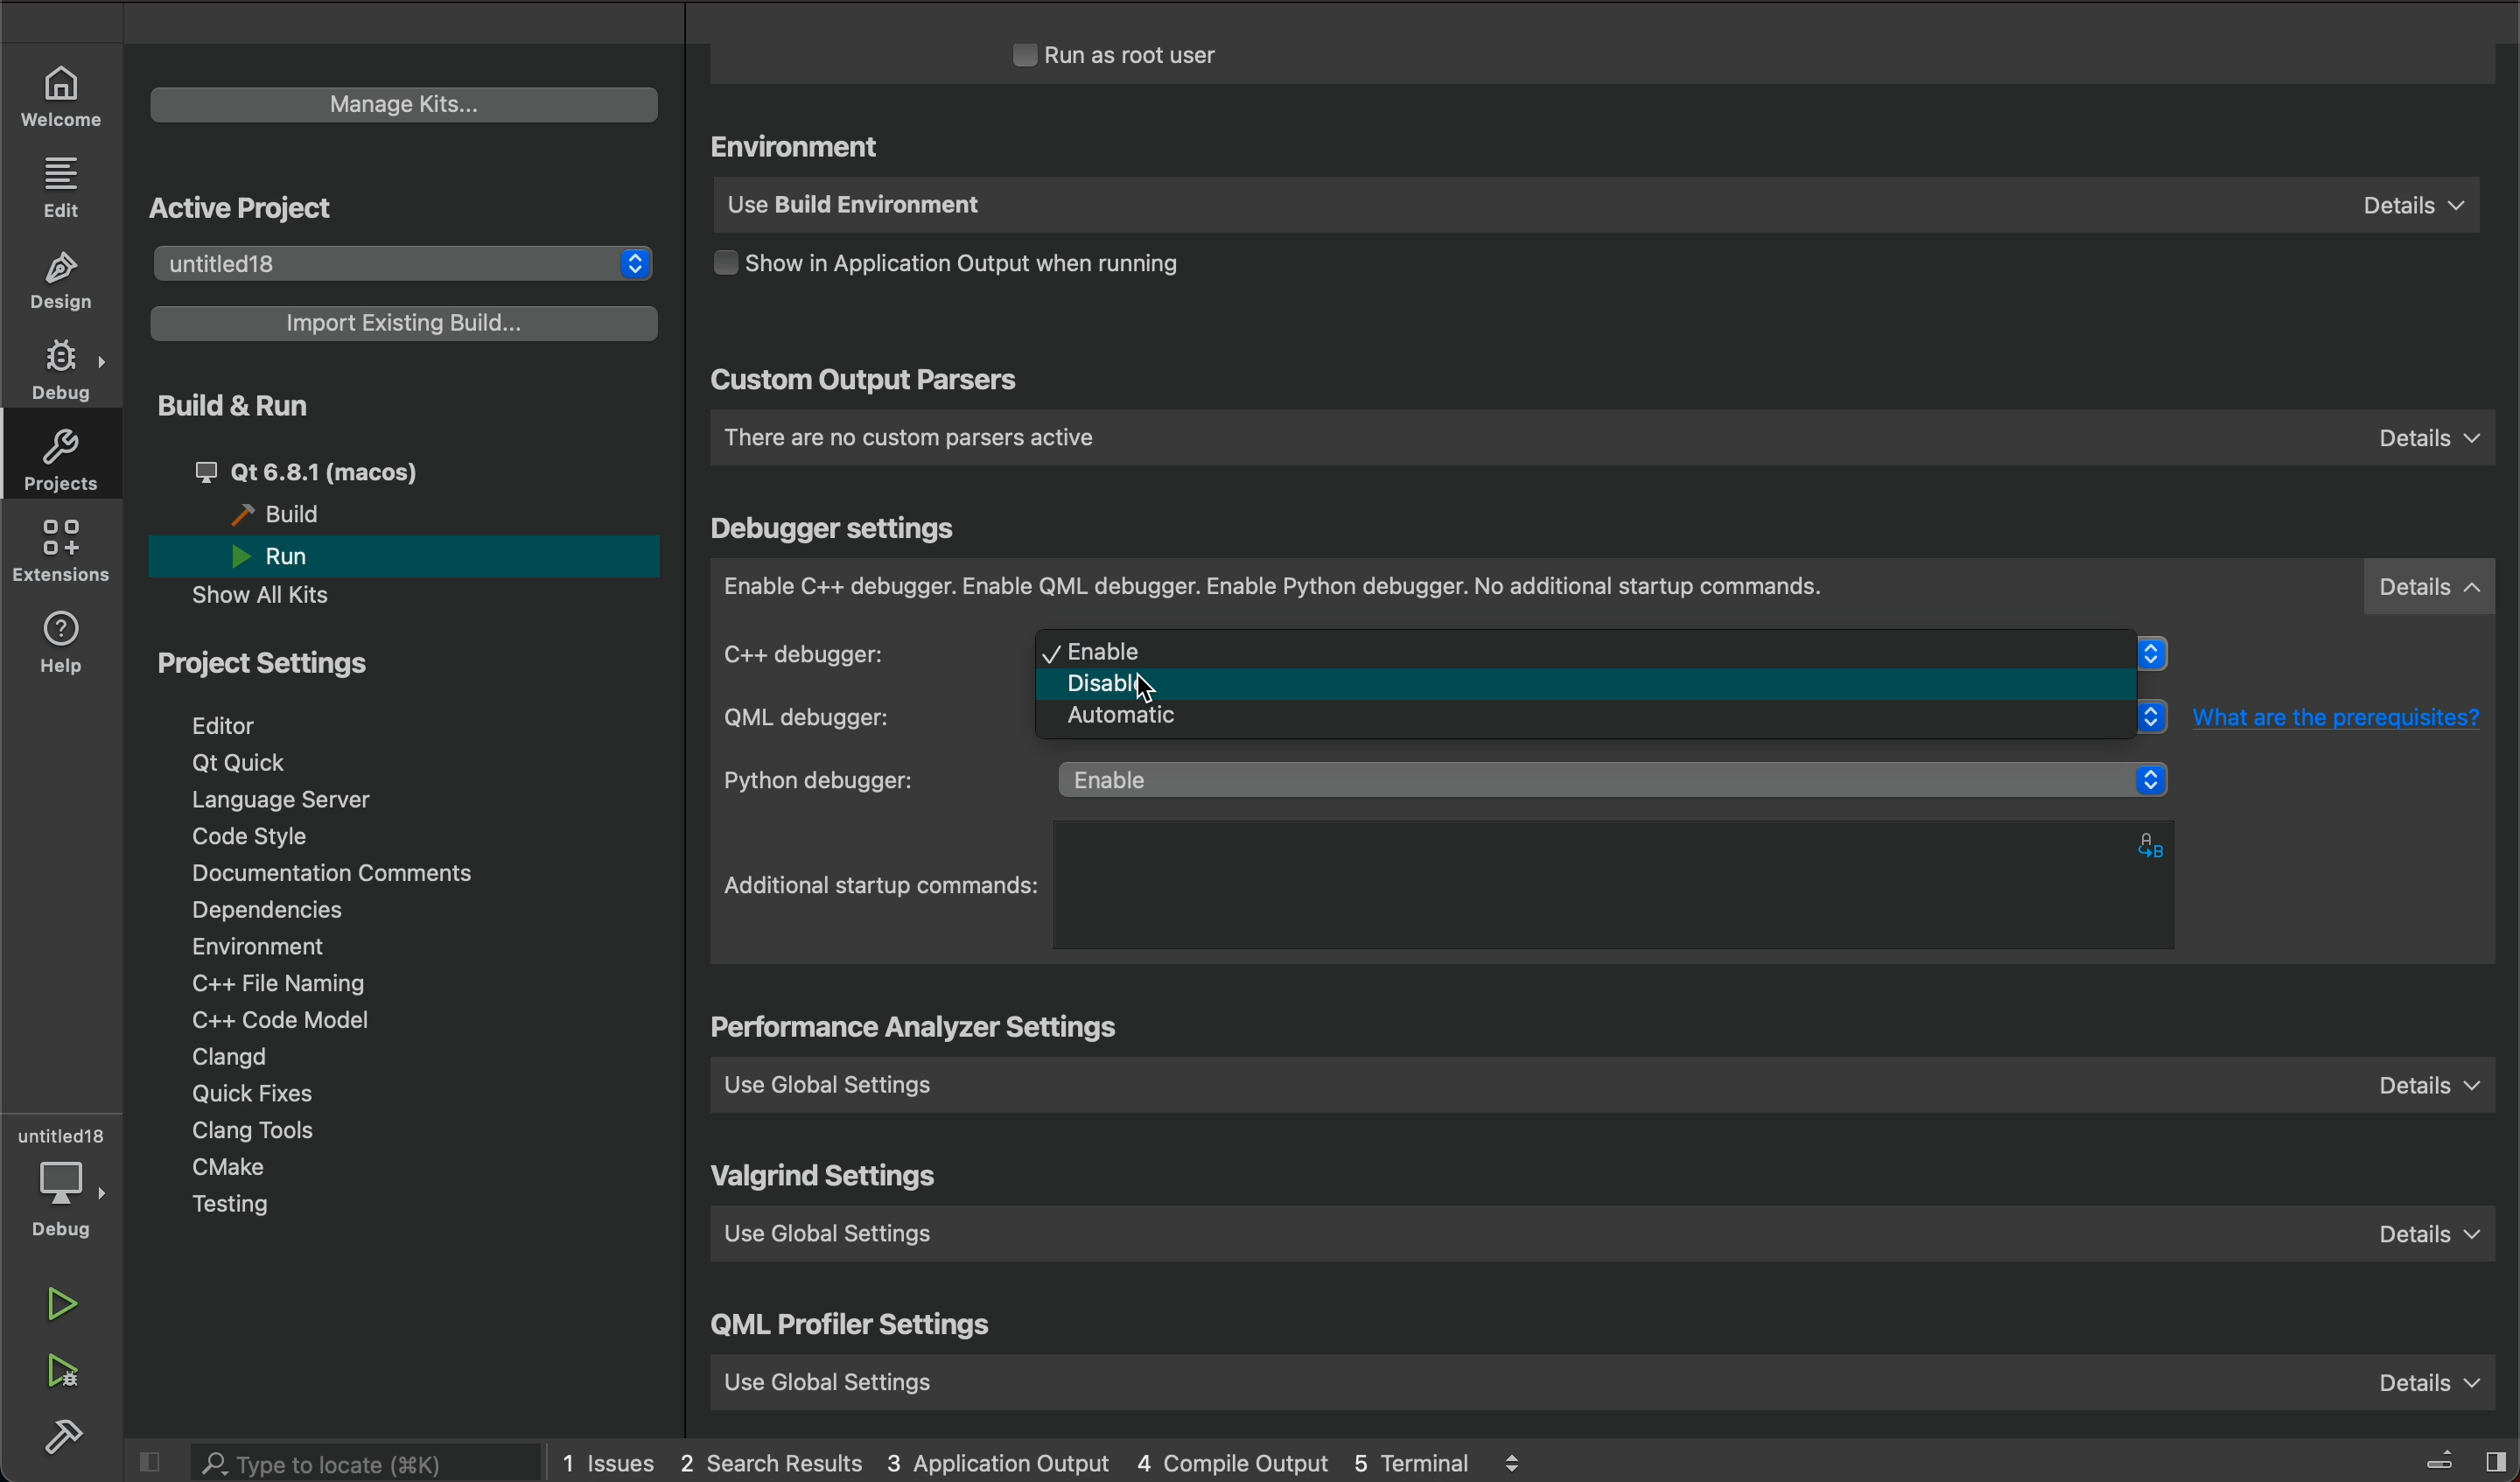 This screenshot has width=2520, height=1482. I want to click on import , so click(407, 322).